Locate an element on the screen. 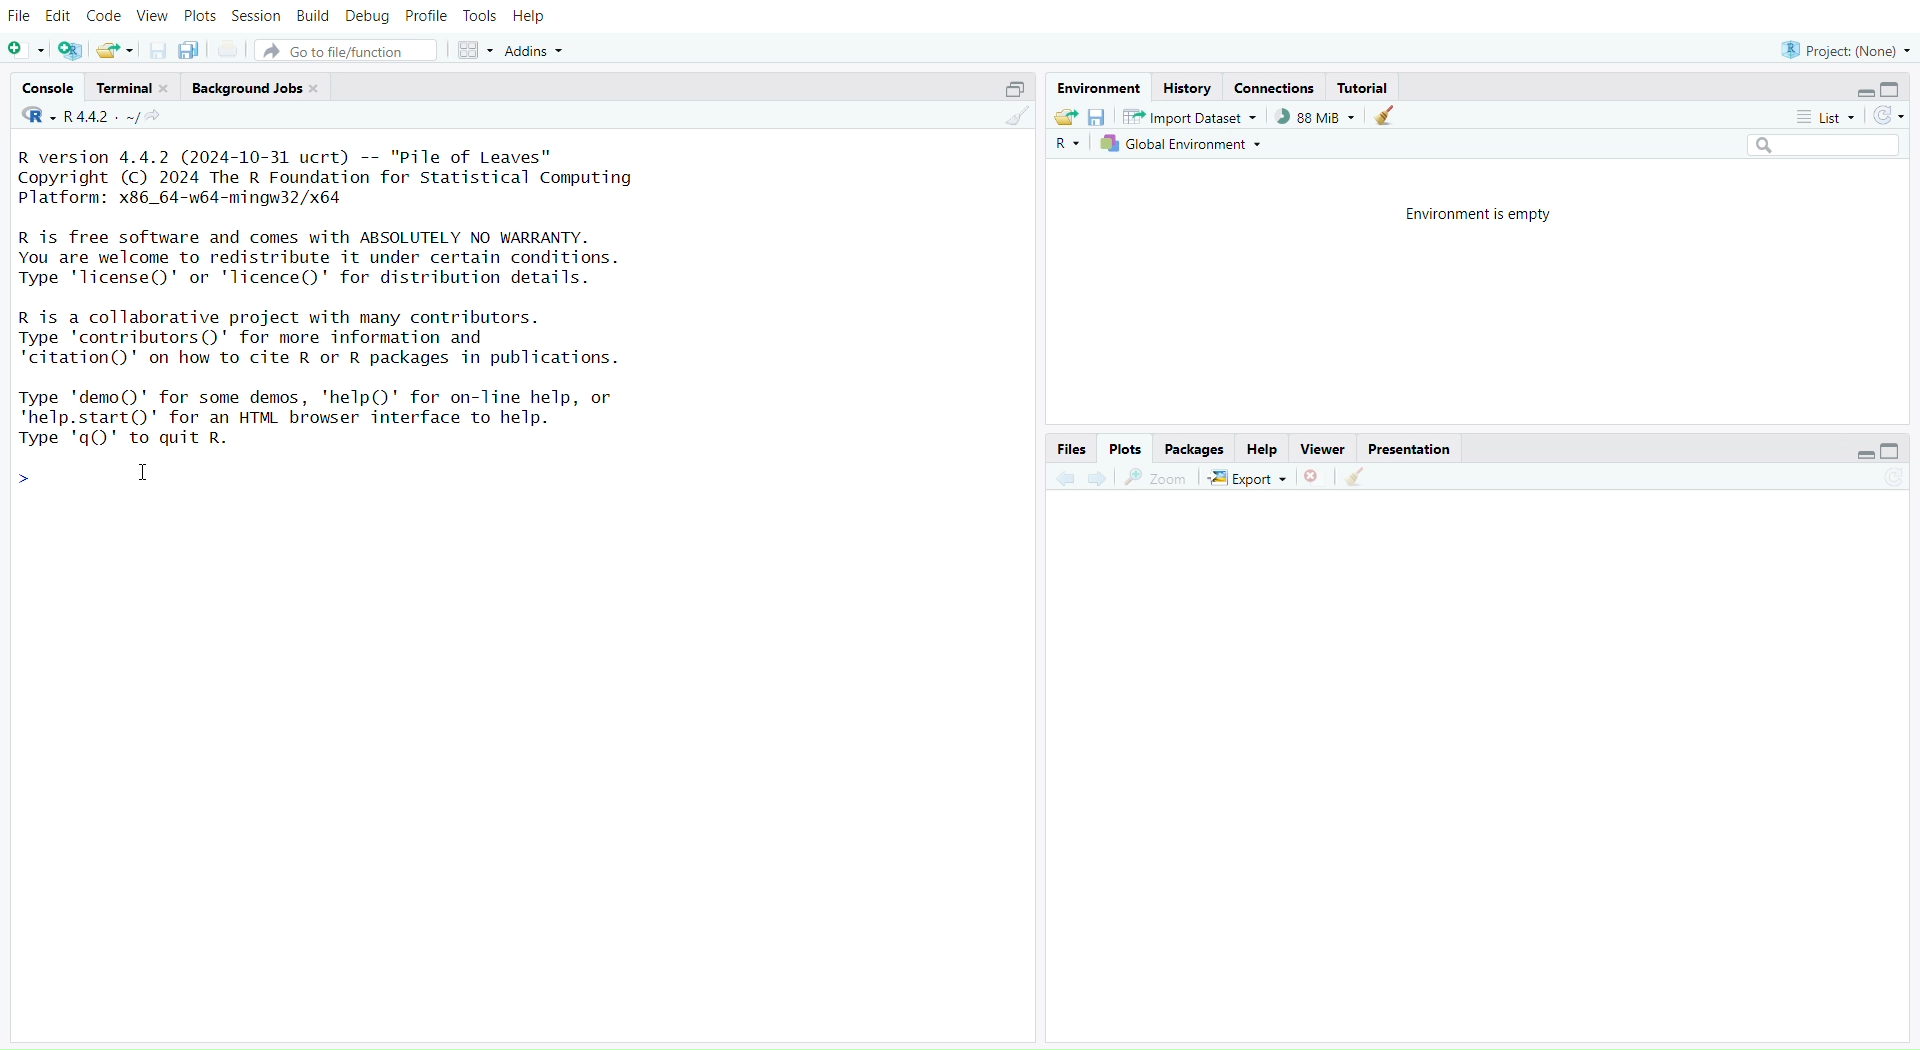 This screenshot has width=1920, height=1050. new script is located at coordinates (26, 52).